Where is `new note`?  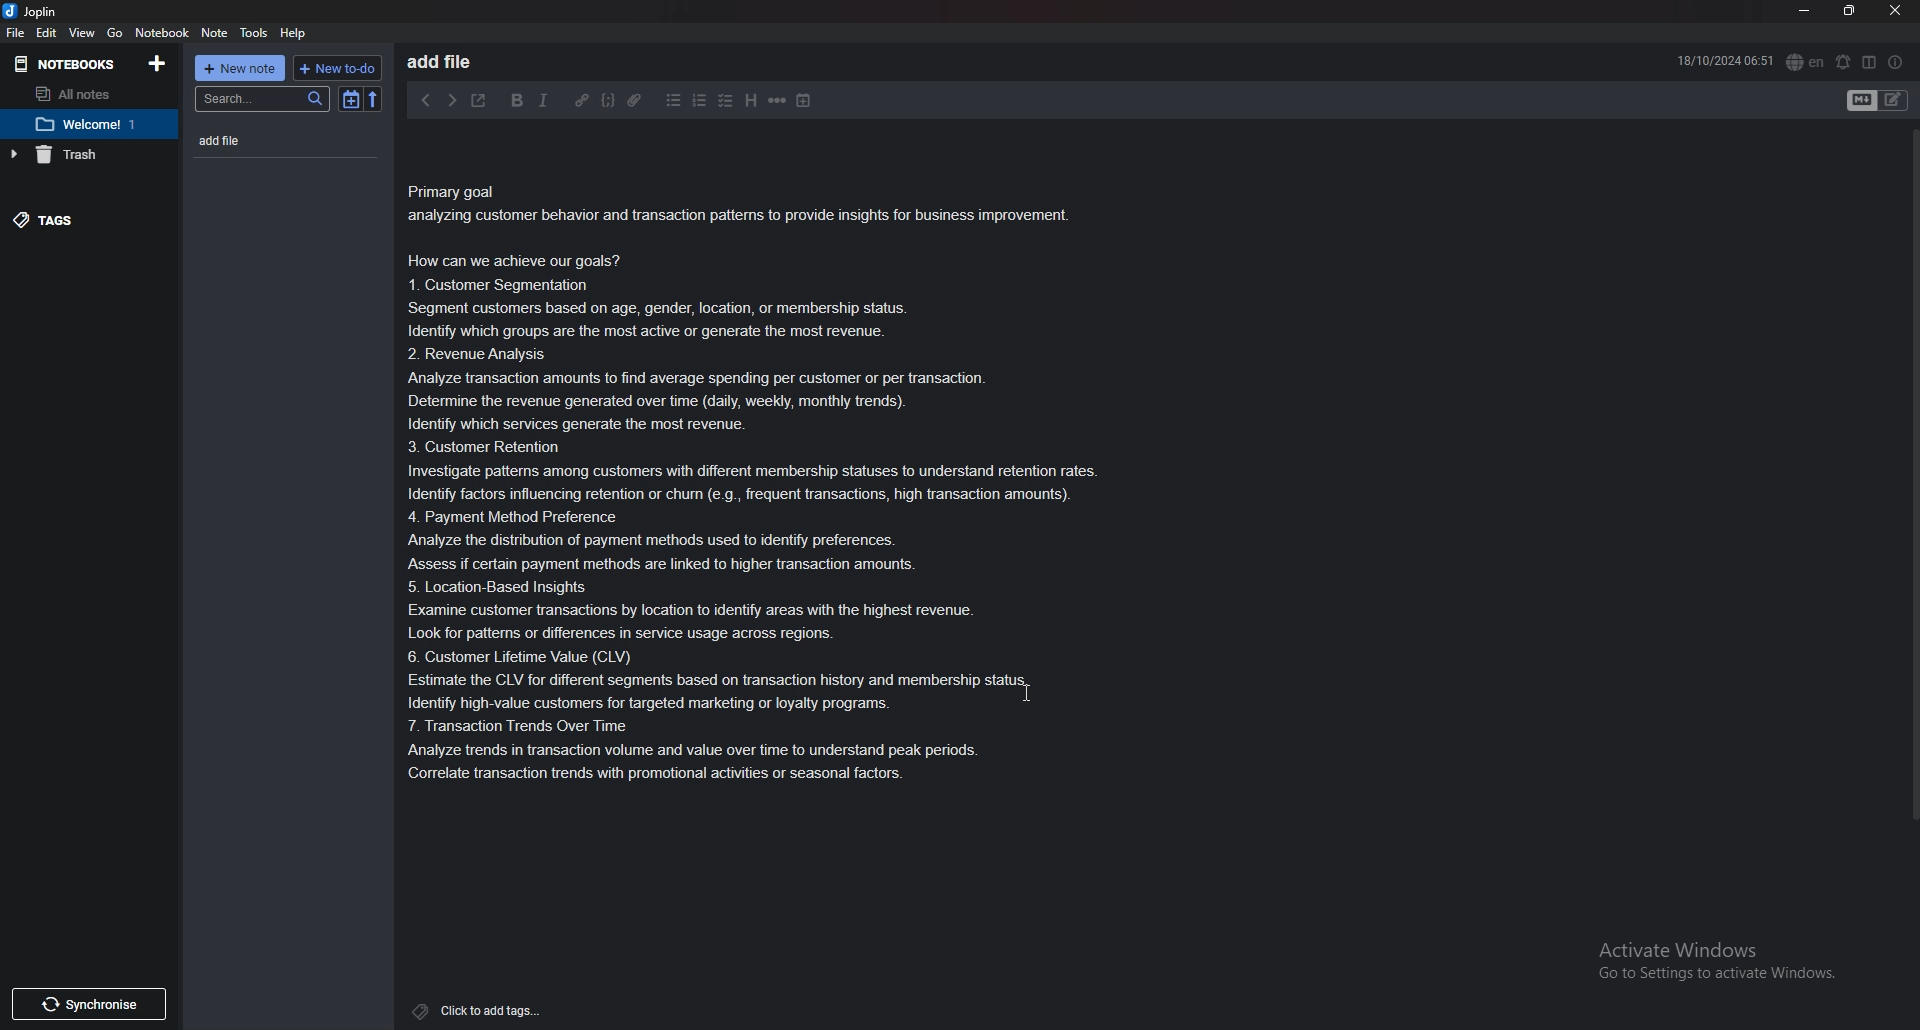 new note is located at coordinates (242, 68).